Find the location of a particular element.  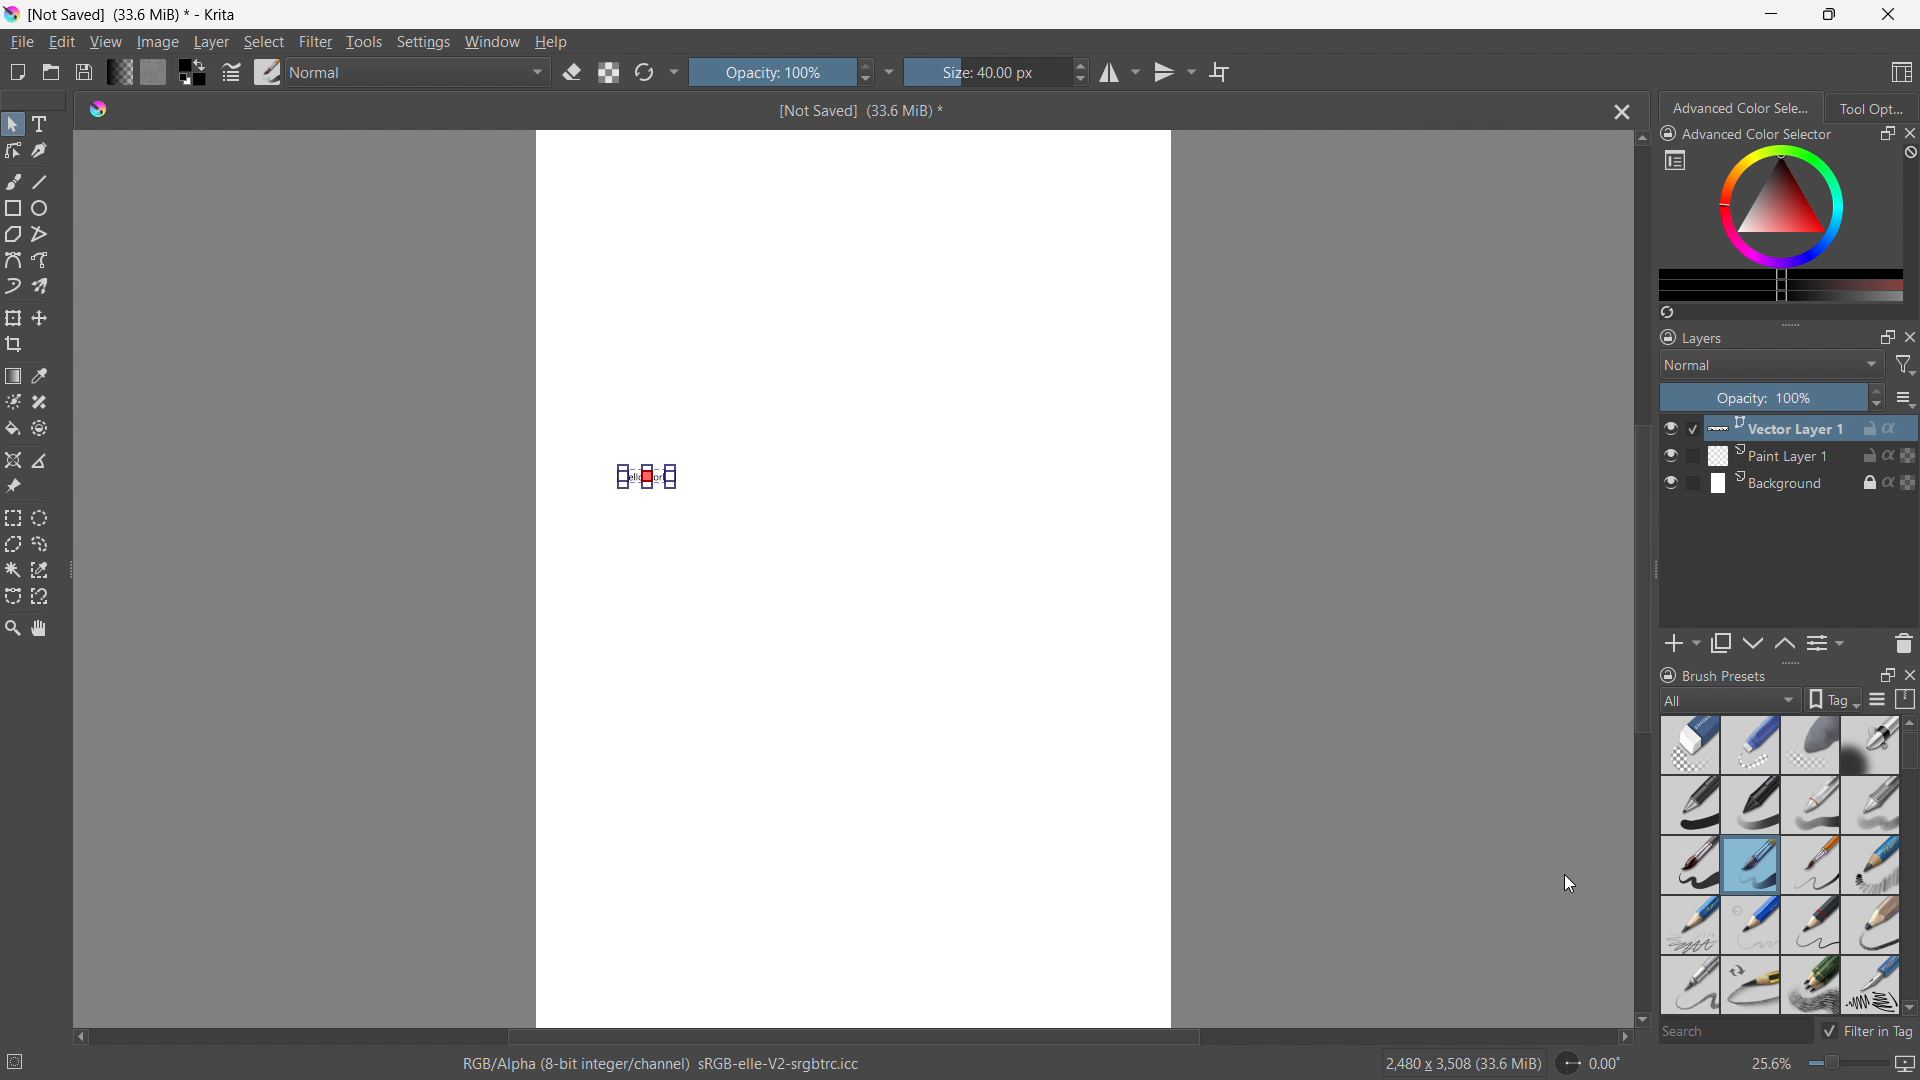

brush presets is located at coordinates (268, 71).